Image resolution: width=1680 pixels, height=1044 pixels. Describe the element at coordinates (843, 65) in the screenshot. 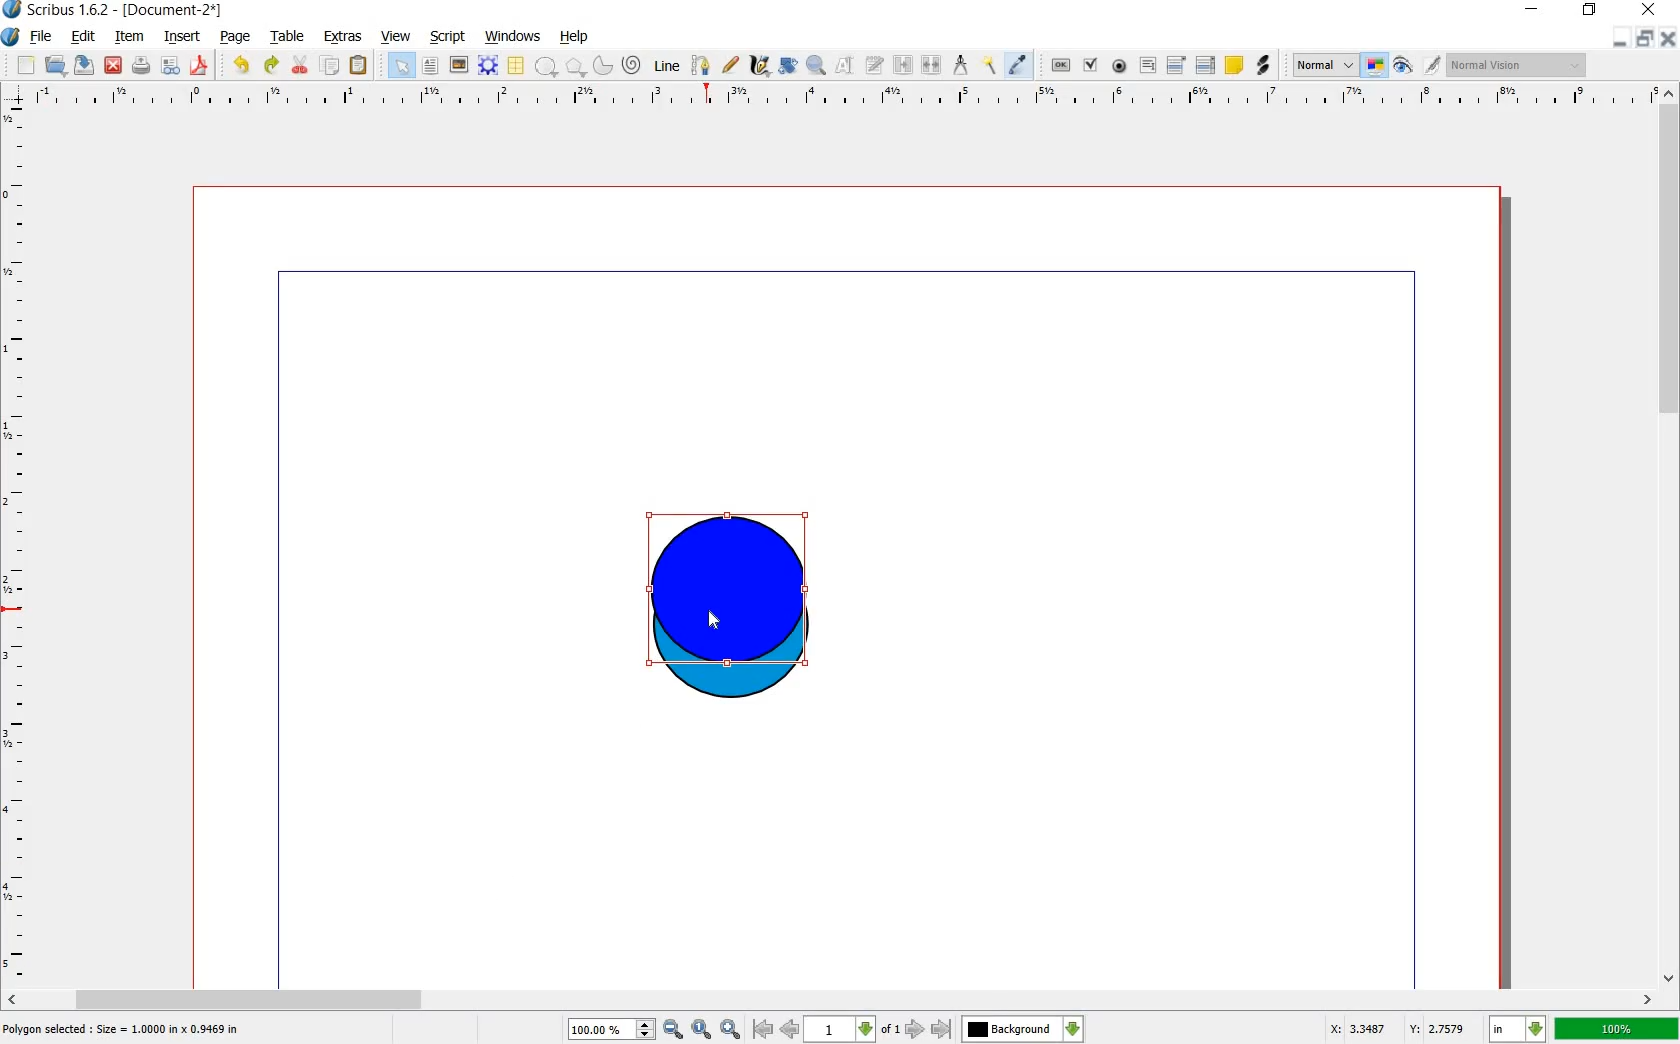

I see `edit contents of frame` at that location.